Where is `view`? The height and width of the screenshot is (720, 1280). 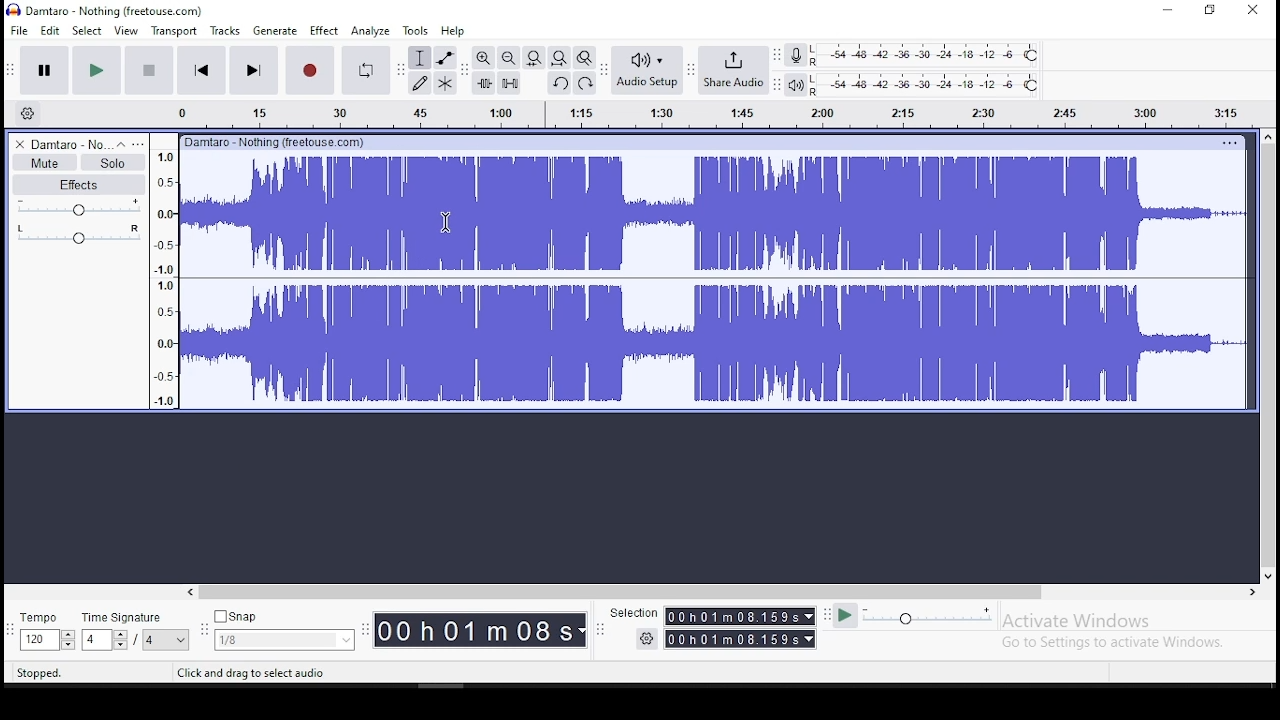 view is located at coordinates (126, 30).